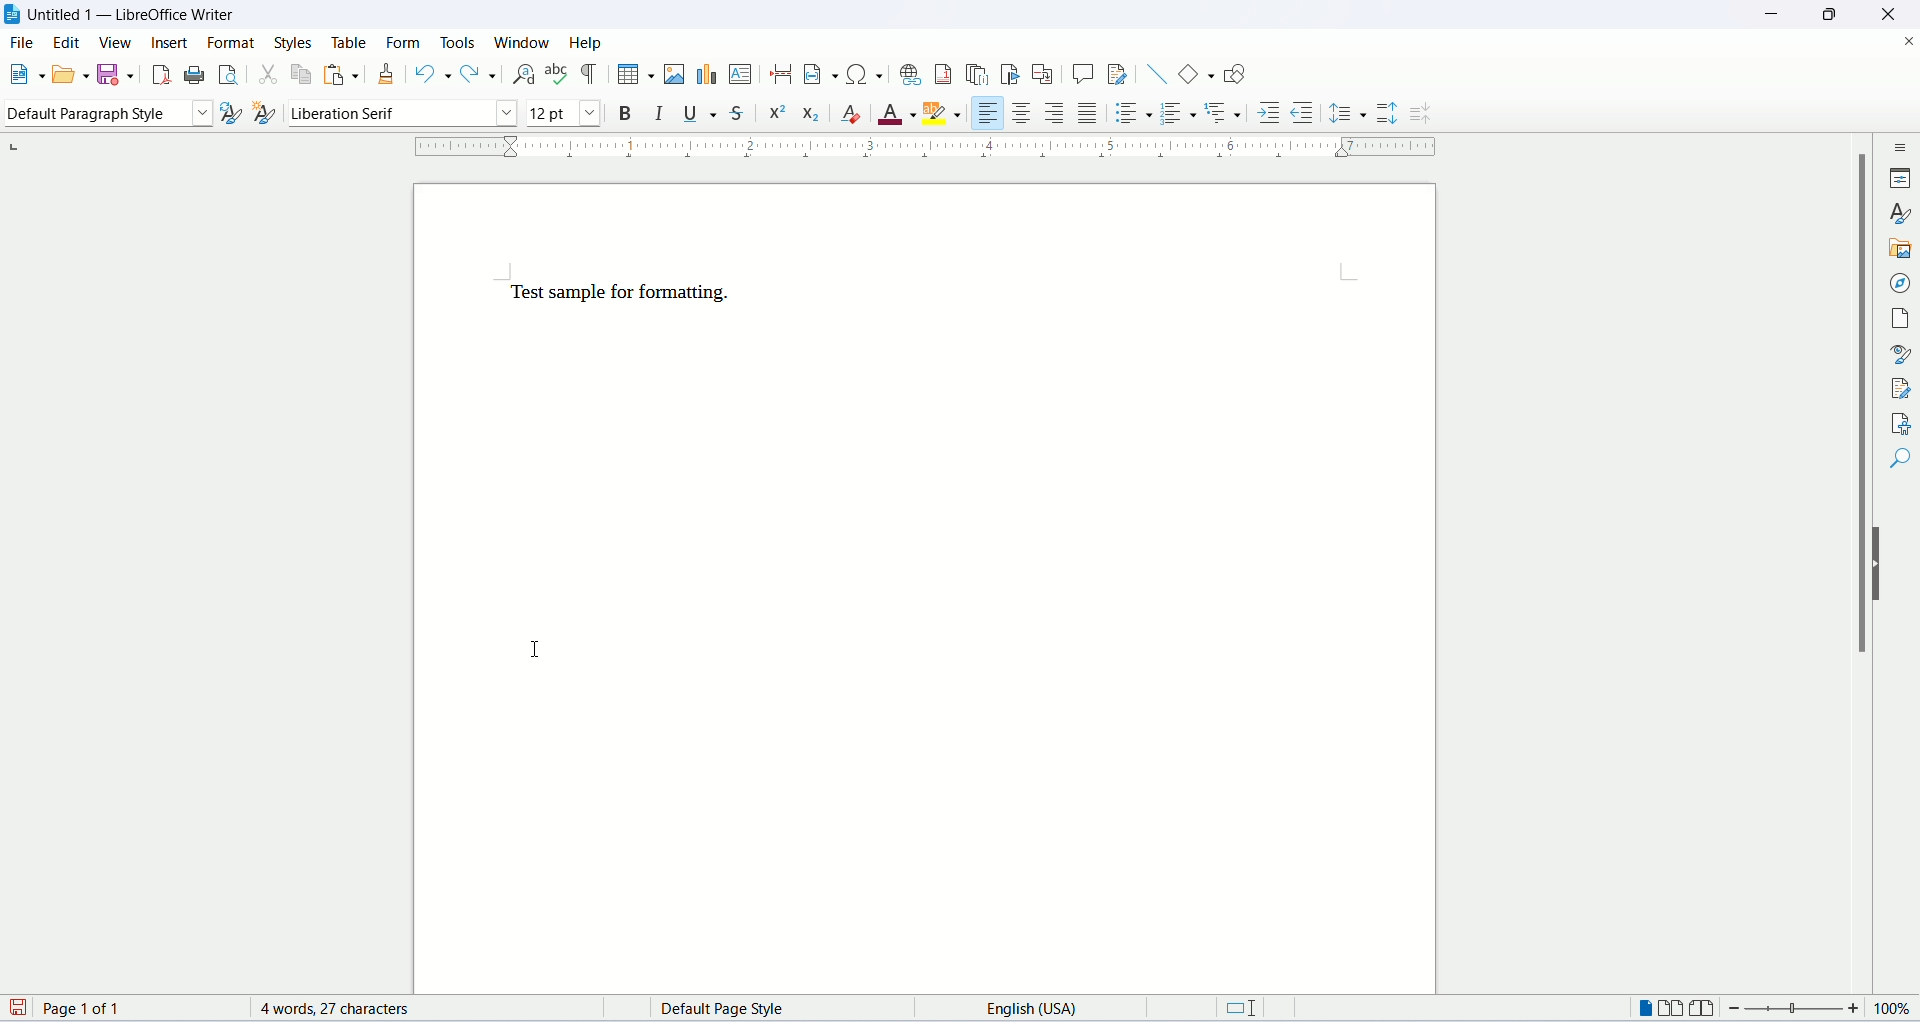 Image resolution: width=1920 pixels, height=1022 pixels. I want to click on insert special character, so click(861, 74).